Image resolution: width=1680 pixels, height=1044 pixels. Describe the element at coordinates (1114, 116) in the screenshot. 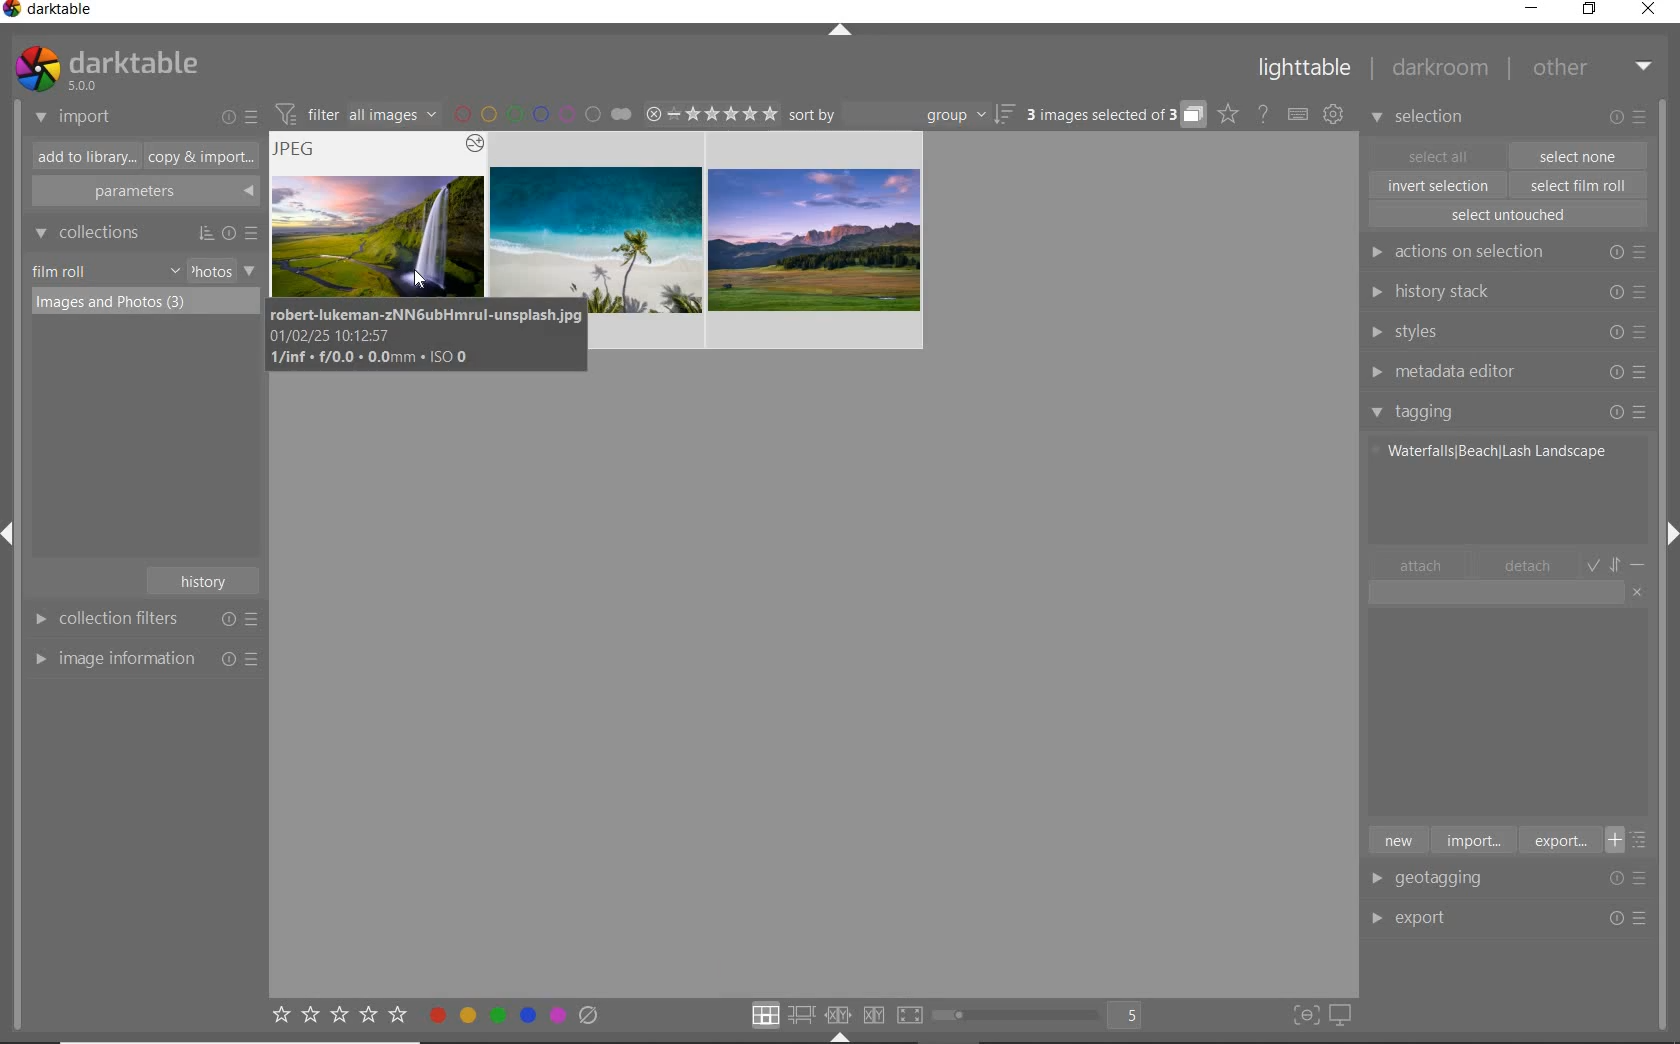

I see `expand grouped images` at that location.